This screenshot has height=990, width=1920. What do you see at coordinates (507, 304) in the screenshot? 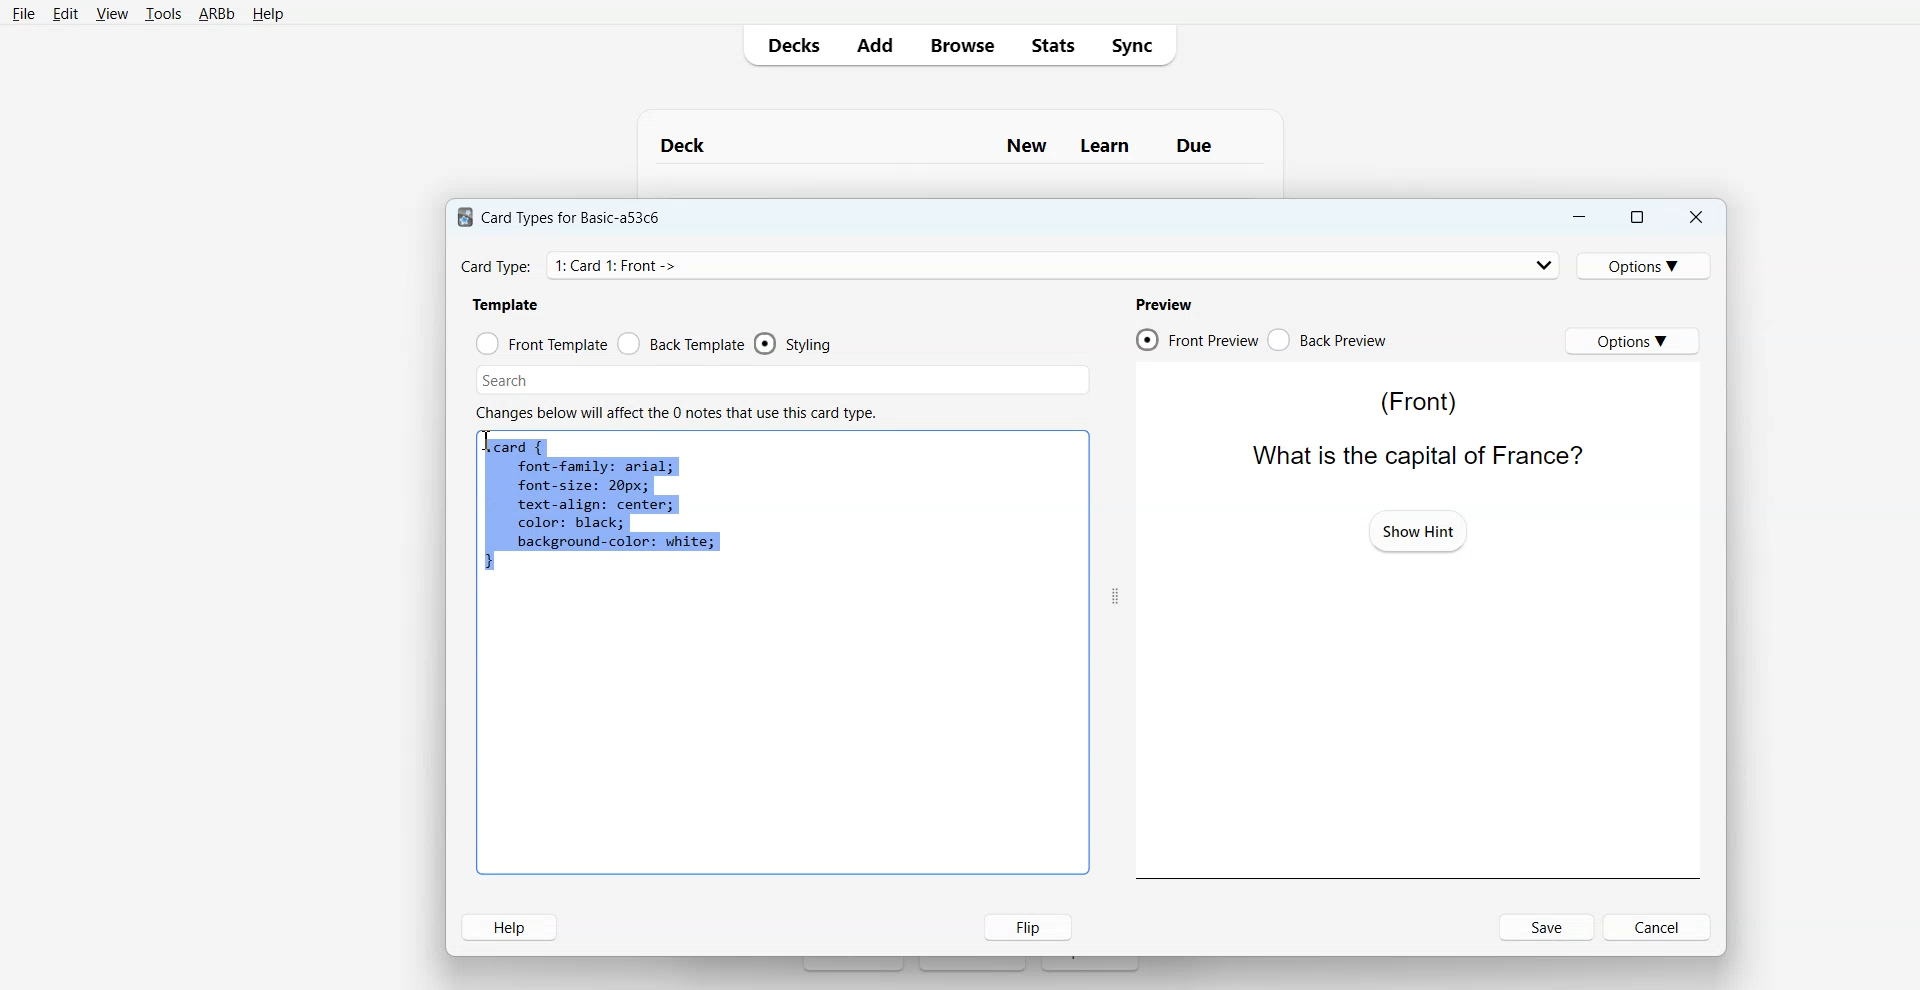
I see `Template` at bounding box center [507, 304].